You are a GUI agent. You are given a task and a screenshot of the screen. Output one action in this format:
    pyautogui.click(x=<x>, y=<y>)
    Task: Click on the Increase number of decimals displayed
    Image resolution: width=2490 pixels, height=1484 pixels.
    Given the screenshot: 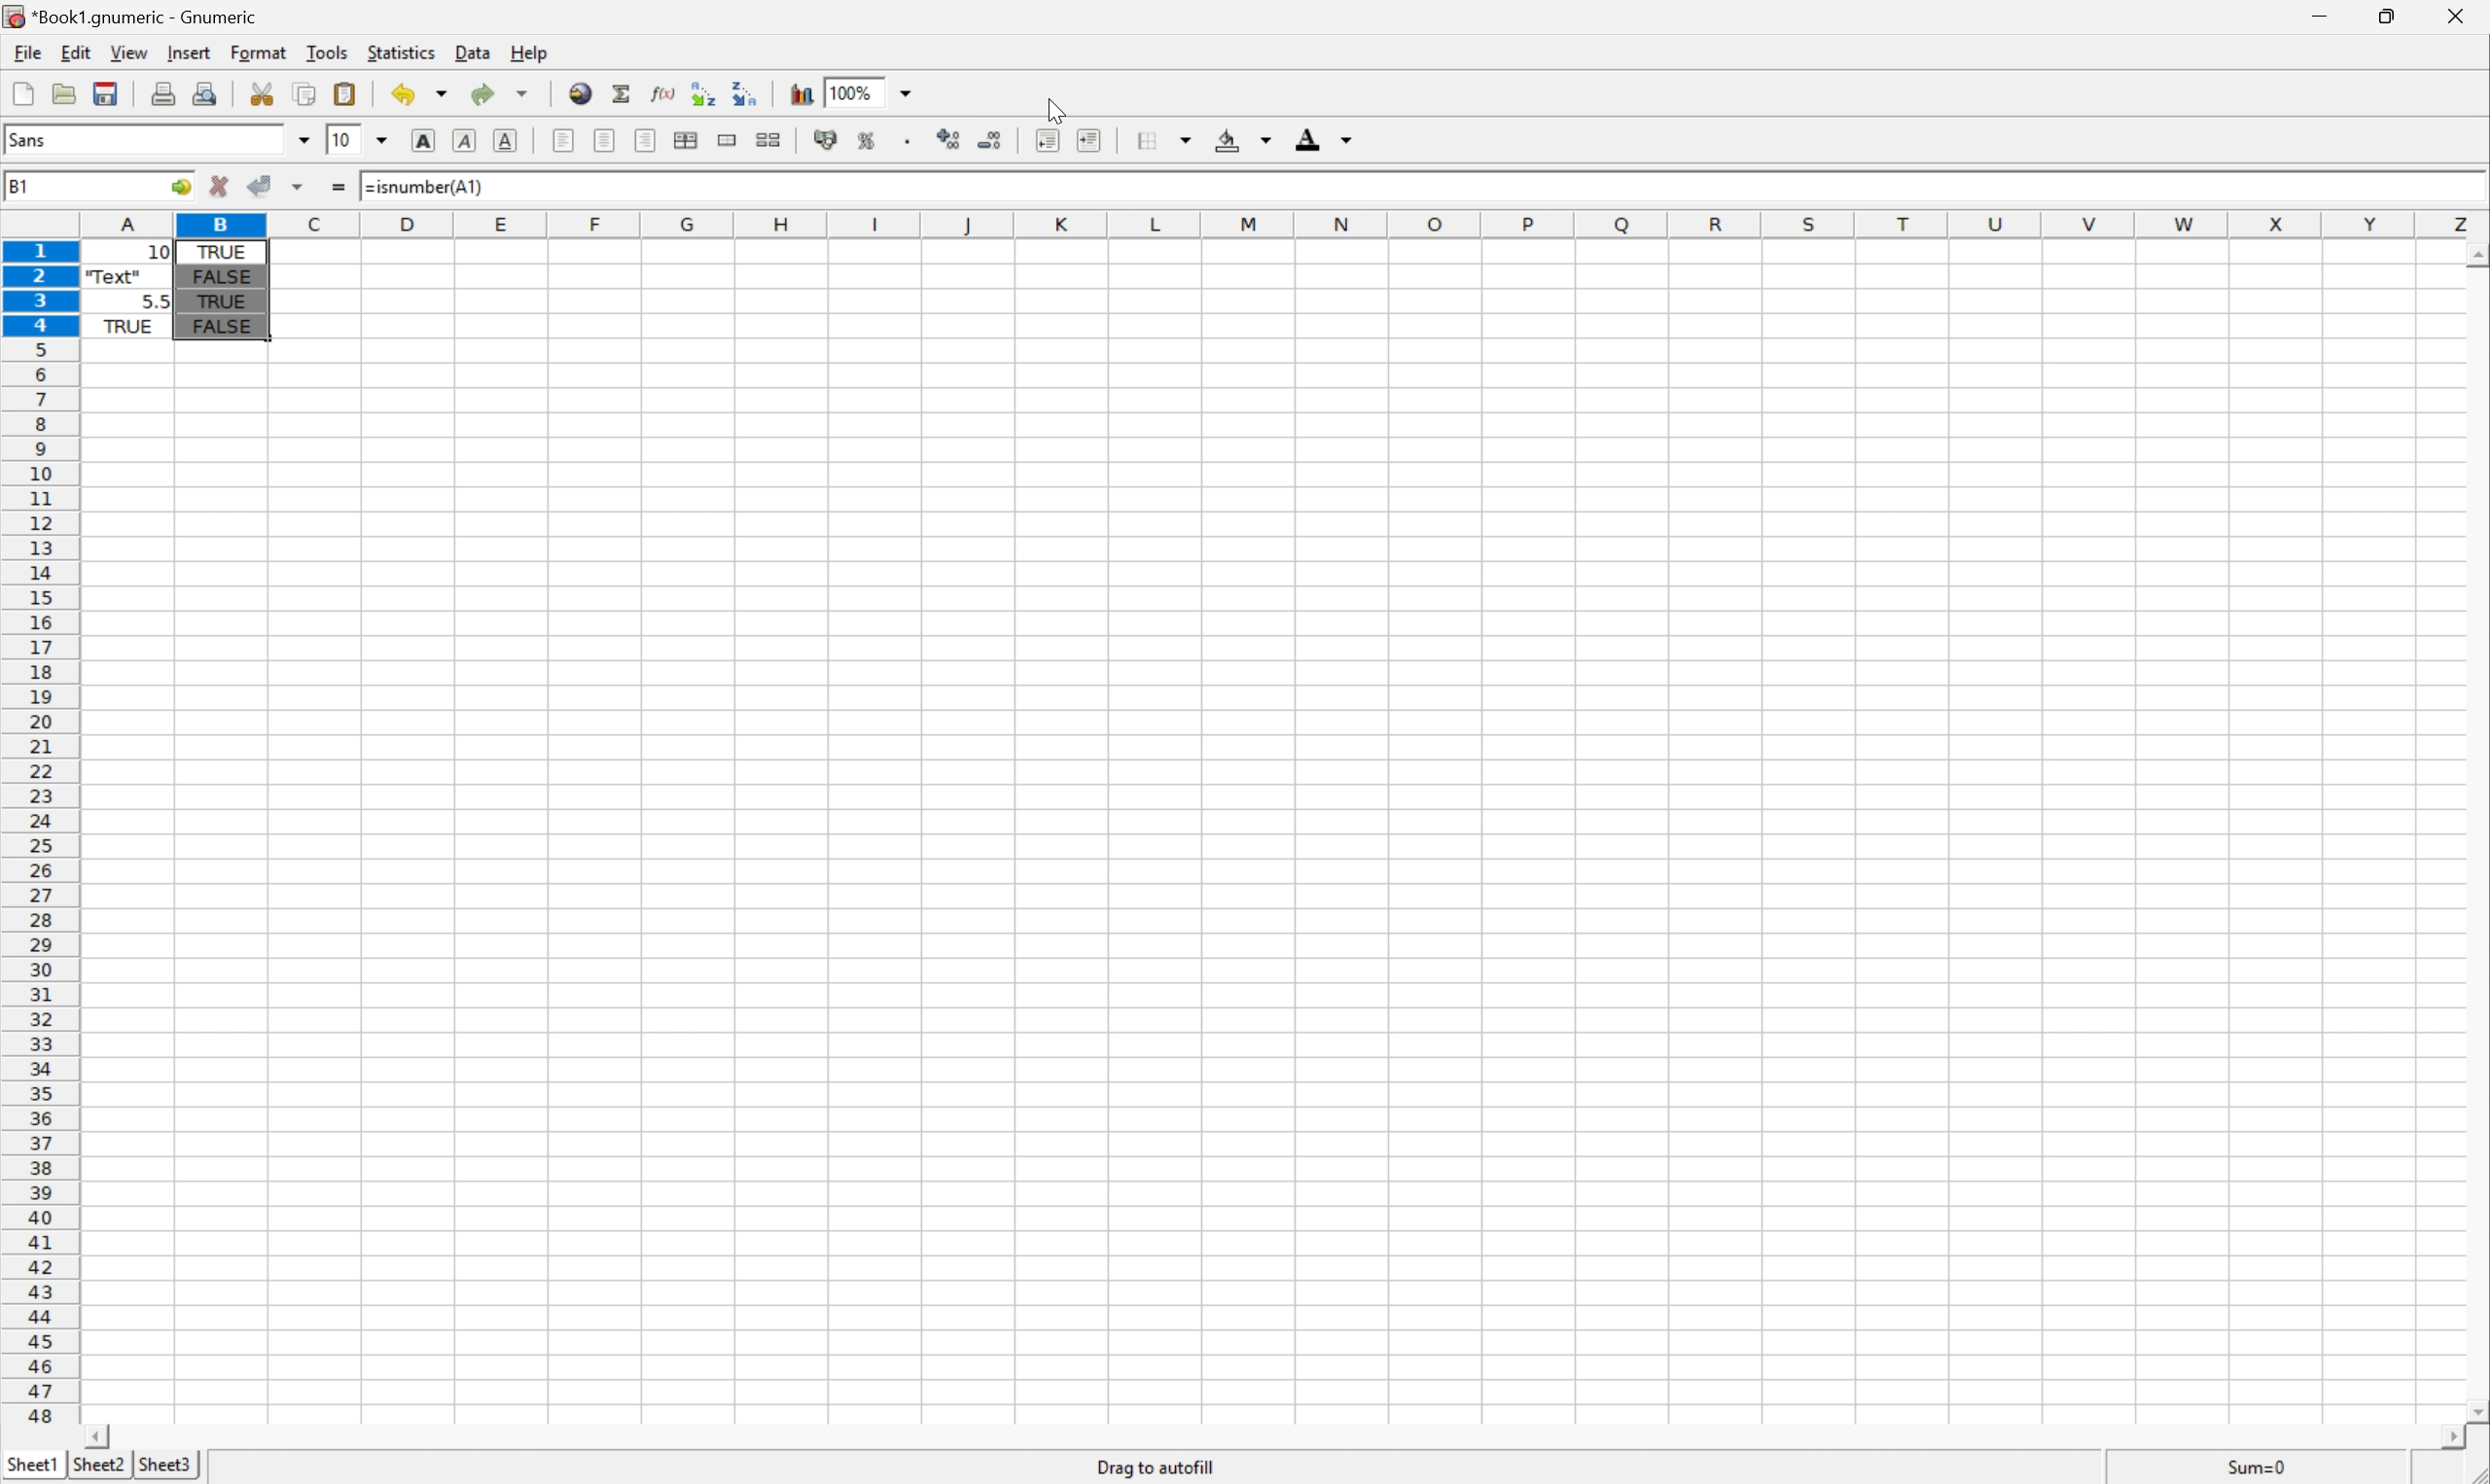 What is the action you would take?
    pyautogui.click(x=950, y=140)
    